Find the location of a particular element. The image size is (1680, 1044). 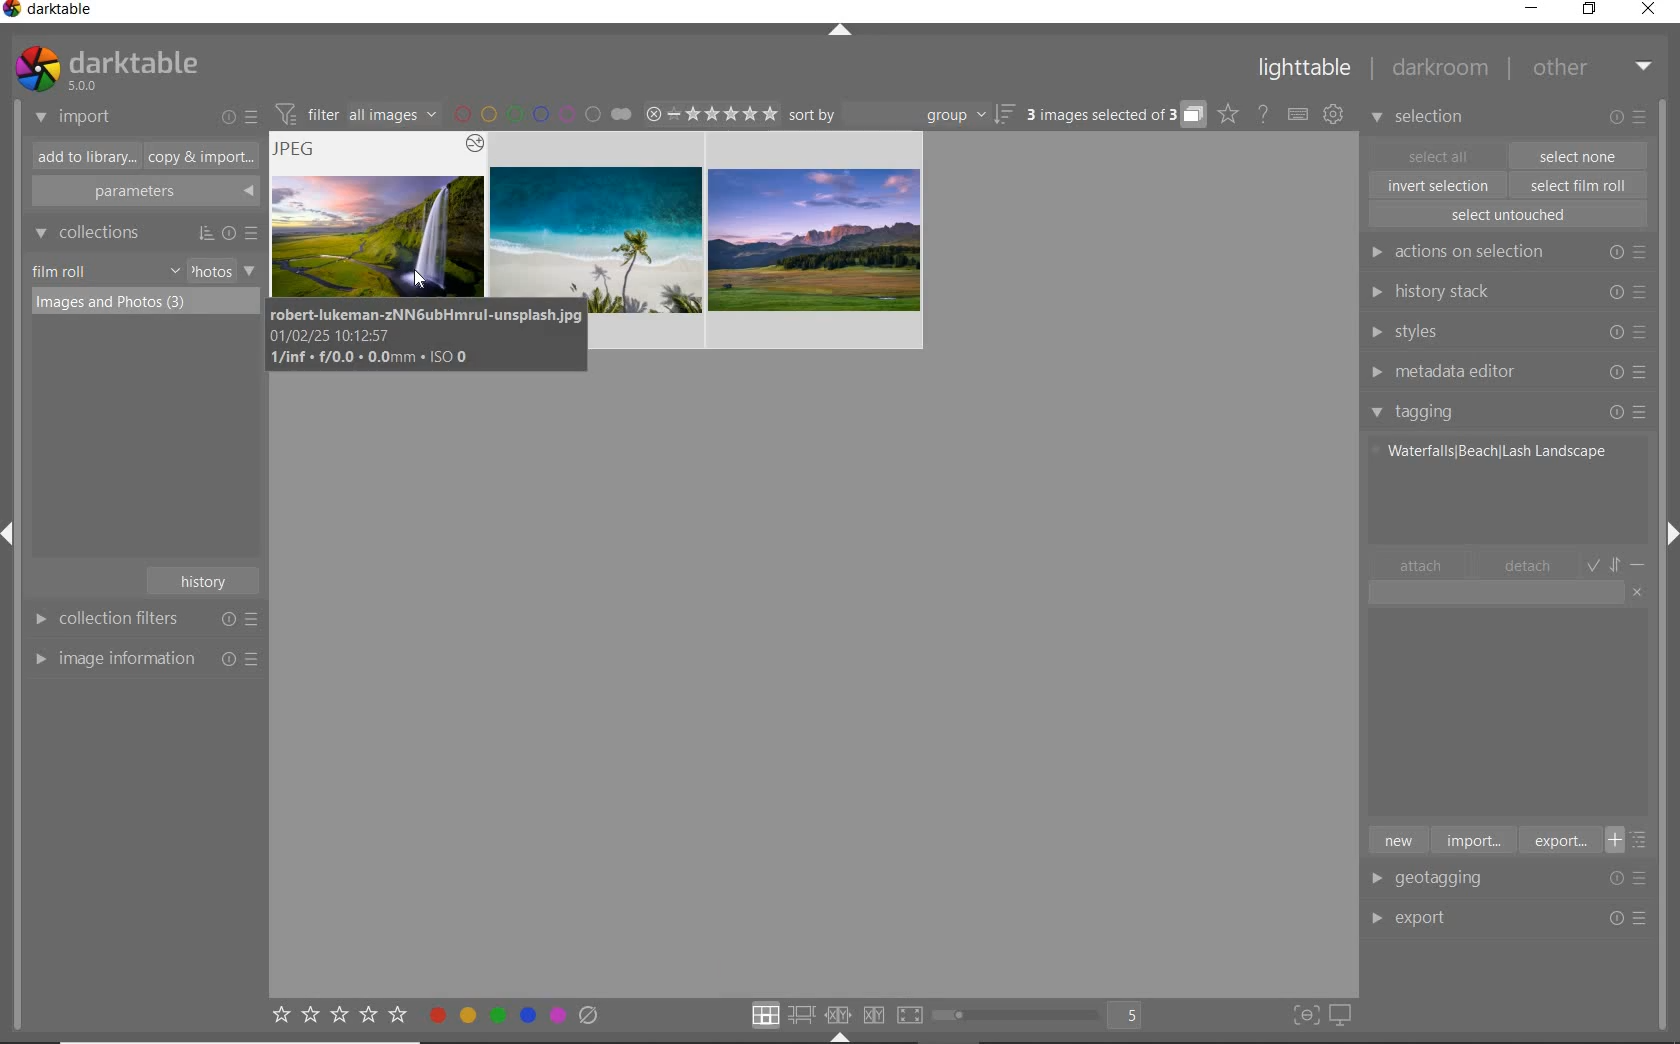

geotagging is located at coordinates (1445, 880).